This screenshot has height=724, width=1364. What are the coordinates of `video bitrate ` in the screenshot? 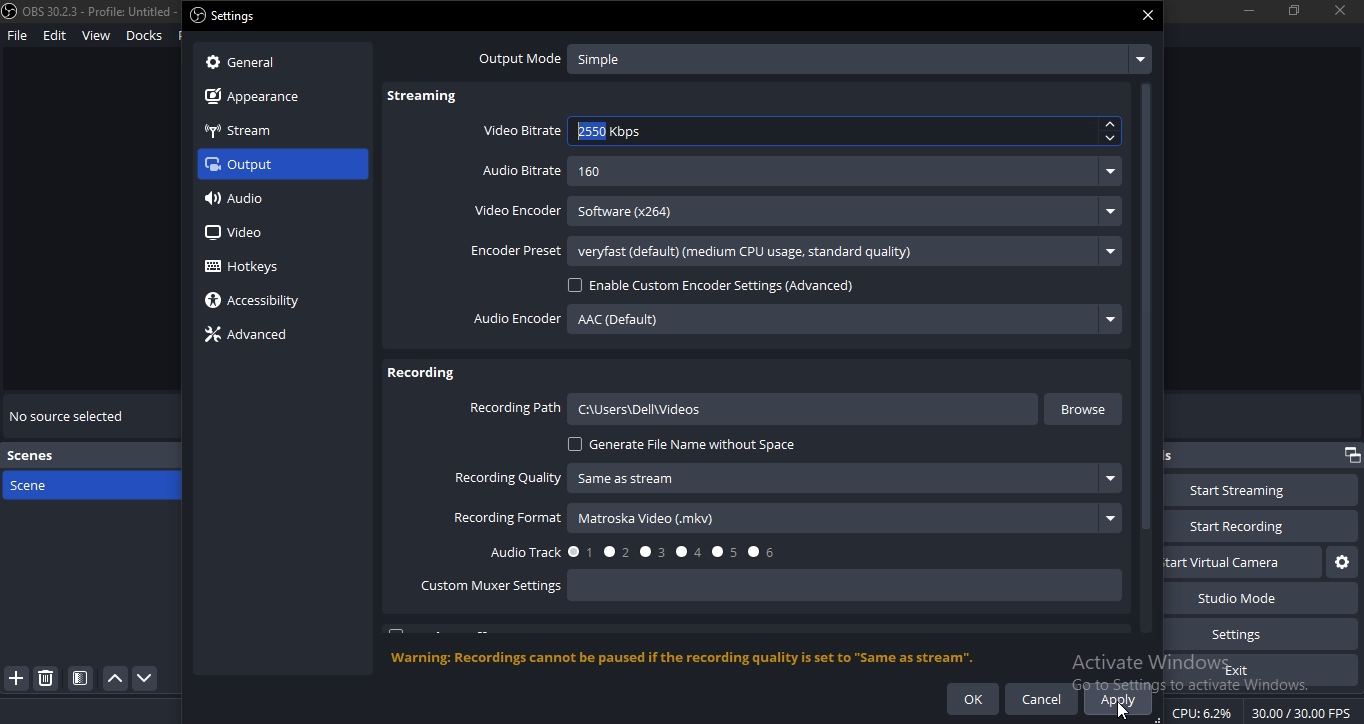 It's located at (523, 129).